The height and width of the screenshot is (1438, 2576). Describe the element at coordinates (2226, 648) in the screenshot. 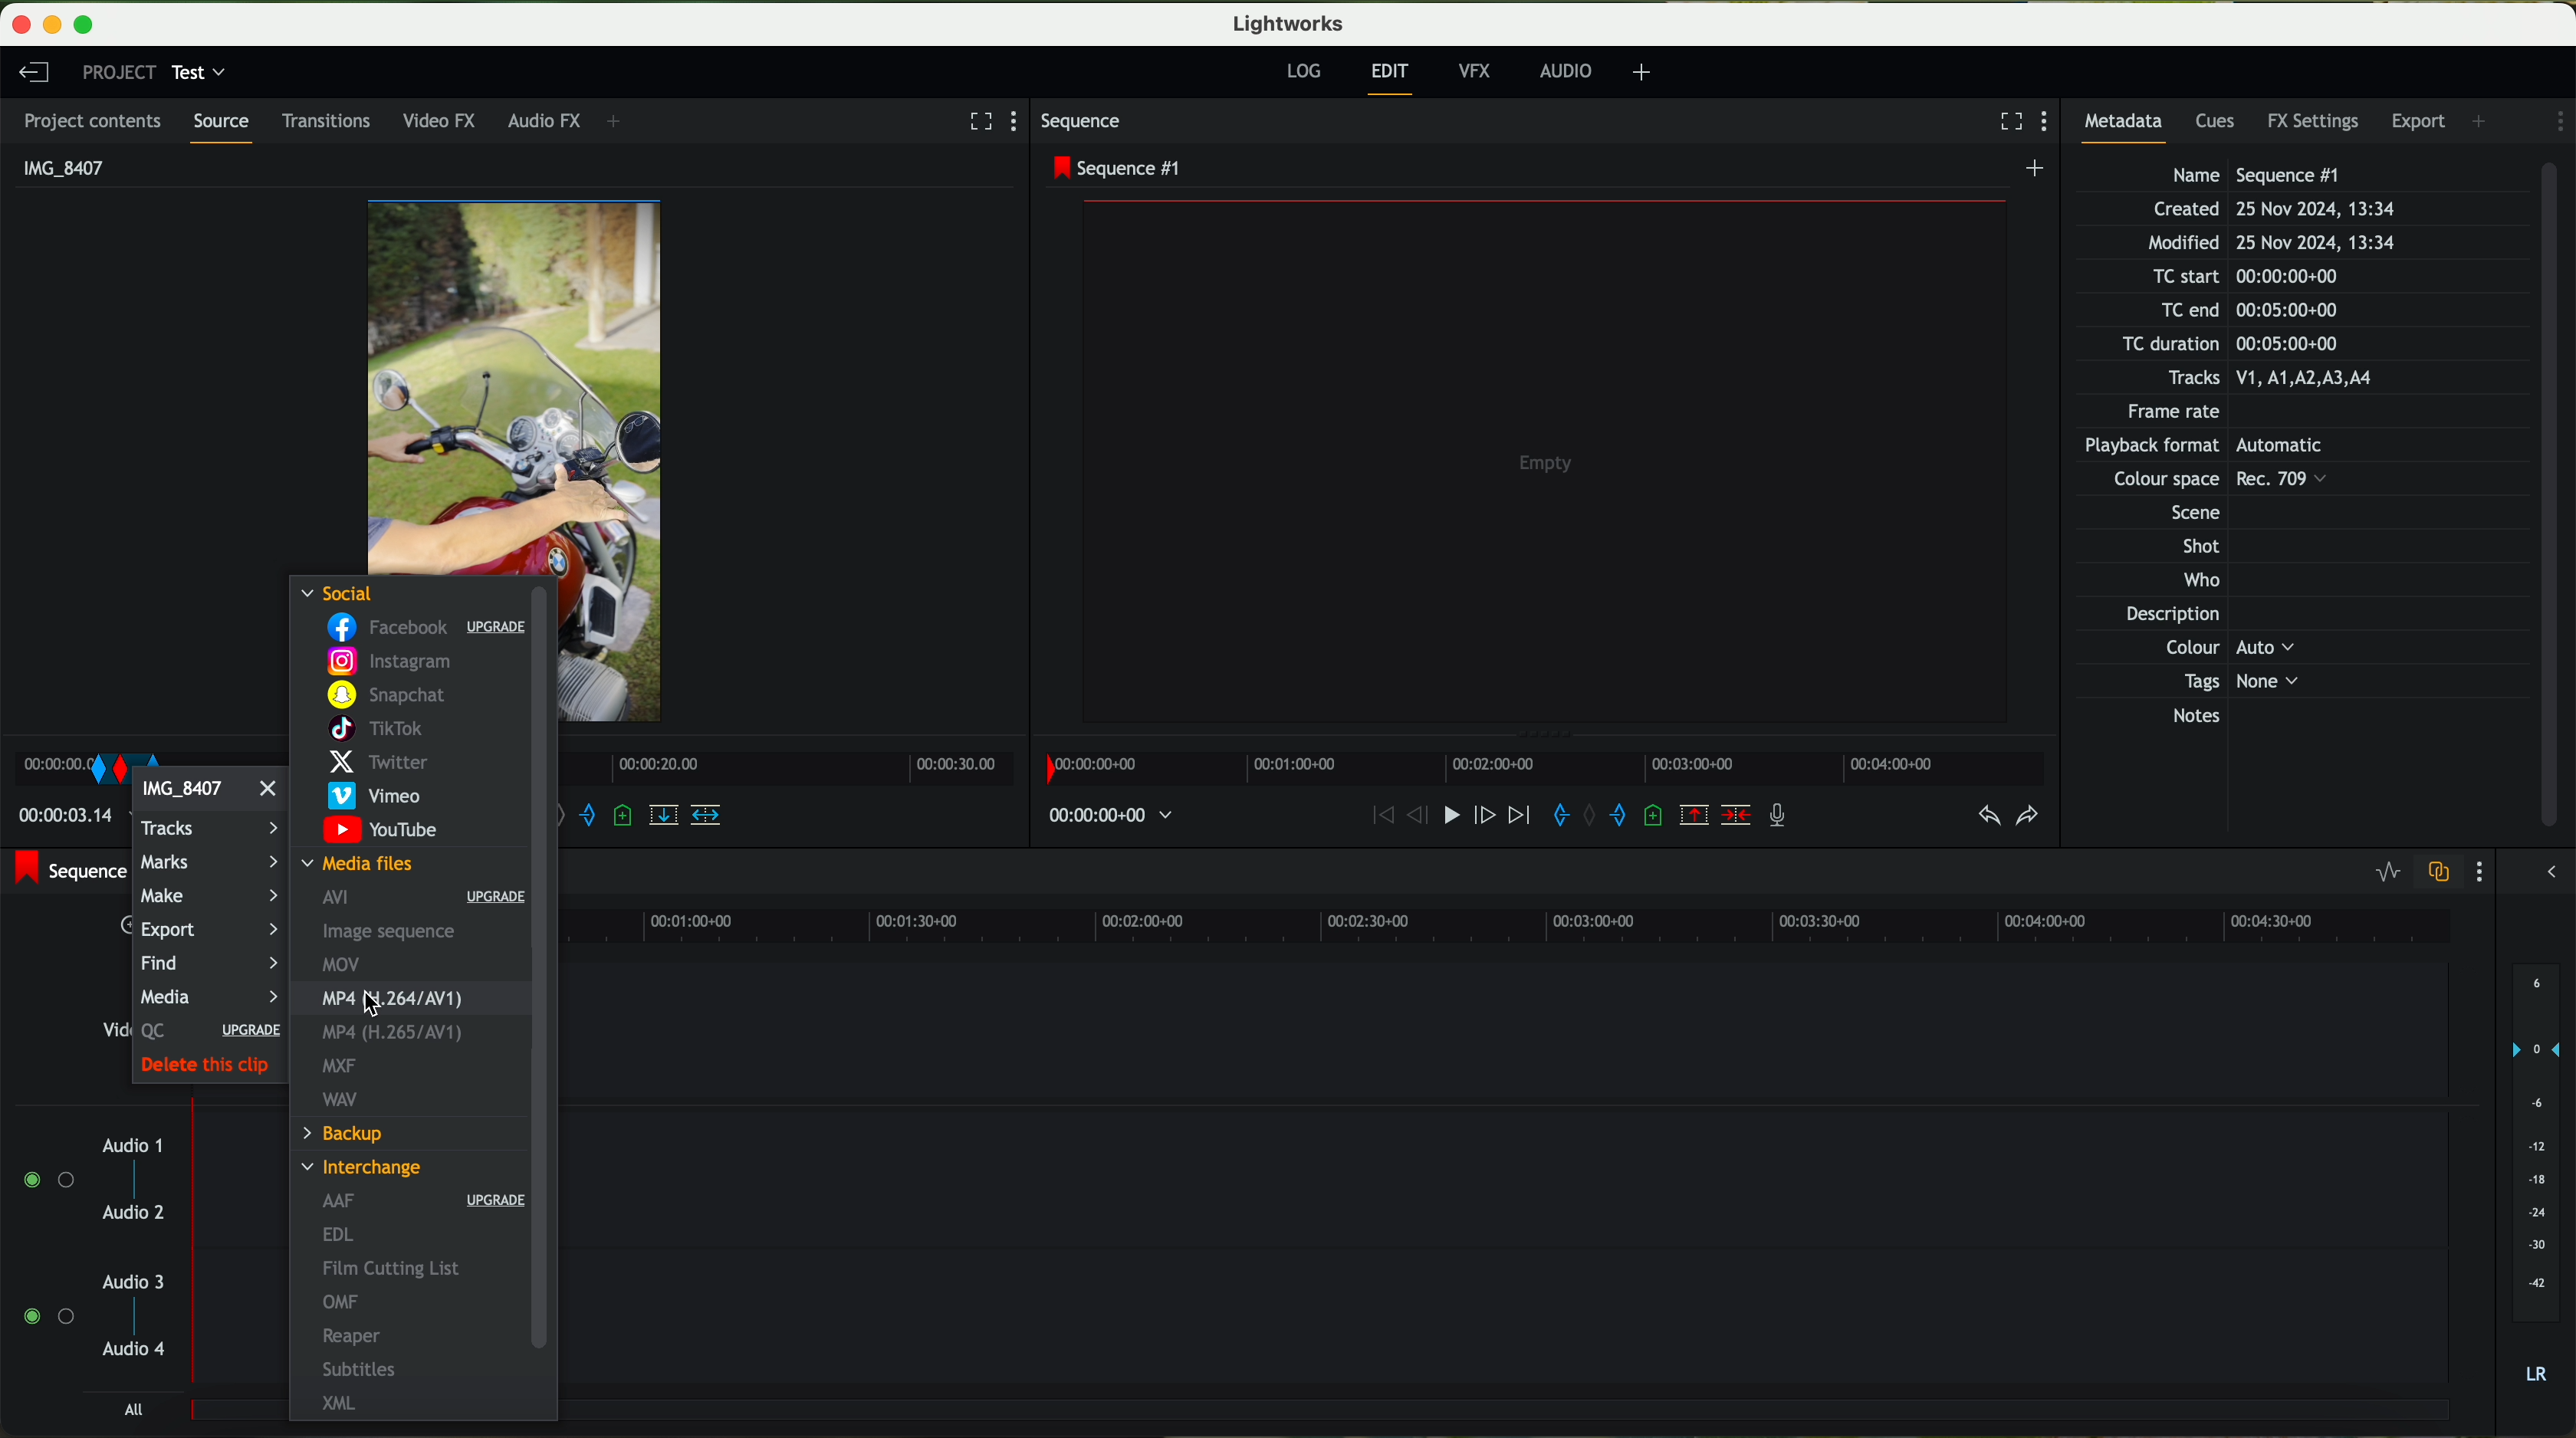

I see `` at that location.